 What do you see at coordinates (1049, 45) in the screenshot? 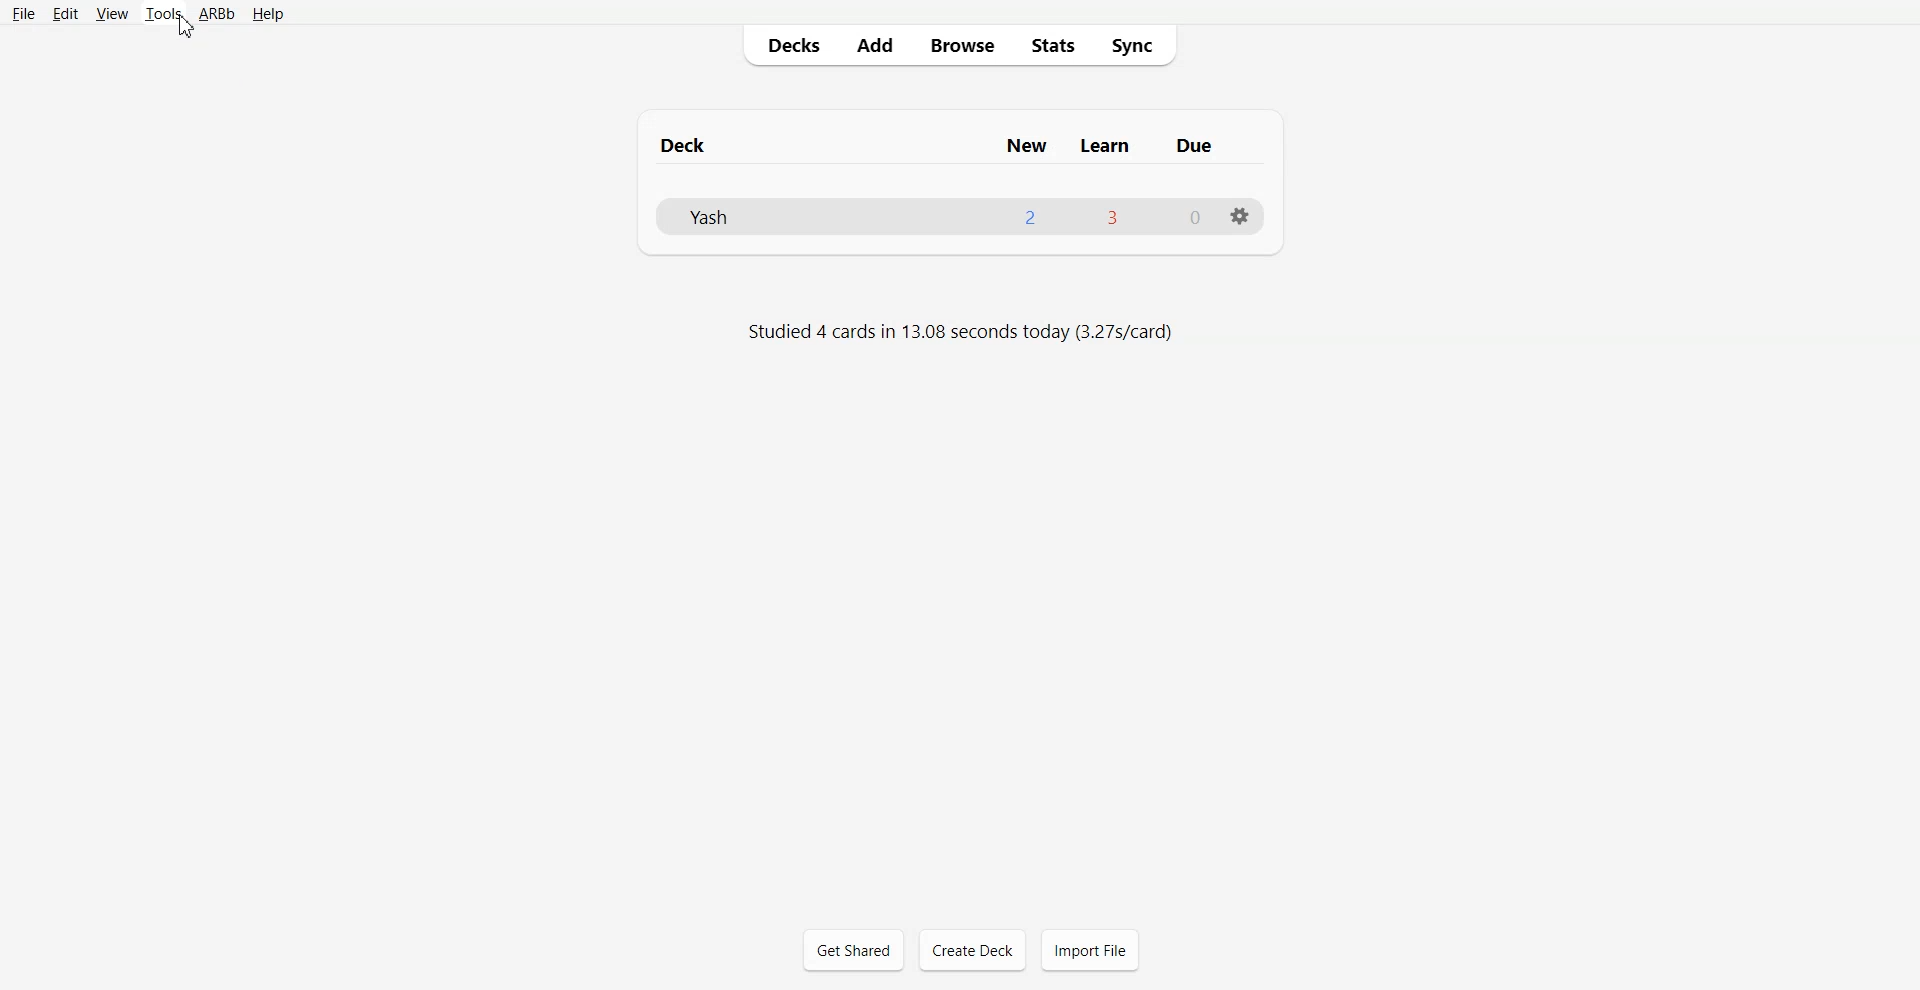
I see `Stats` at bounding box center [1049, 45].